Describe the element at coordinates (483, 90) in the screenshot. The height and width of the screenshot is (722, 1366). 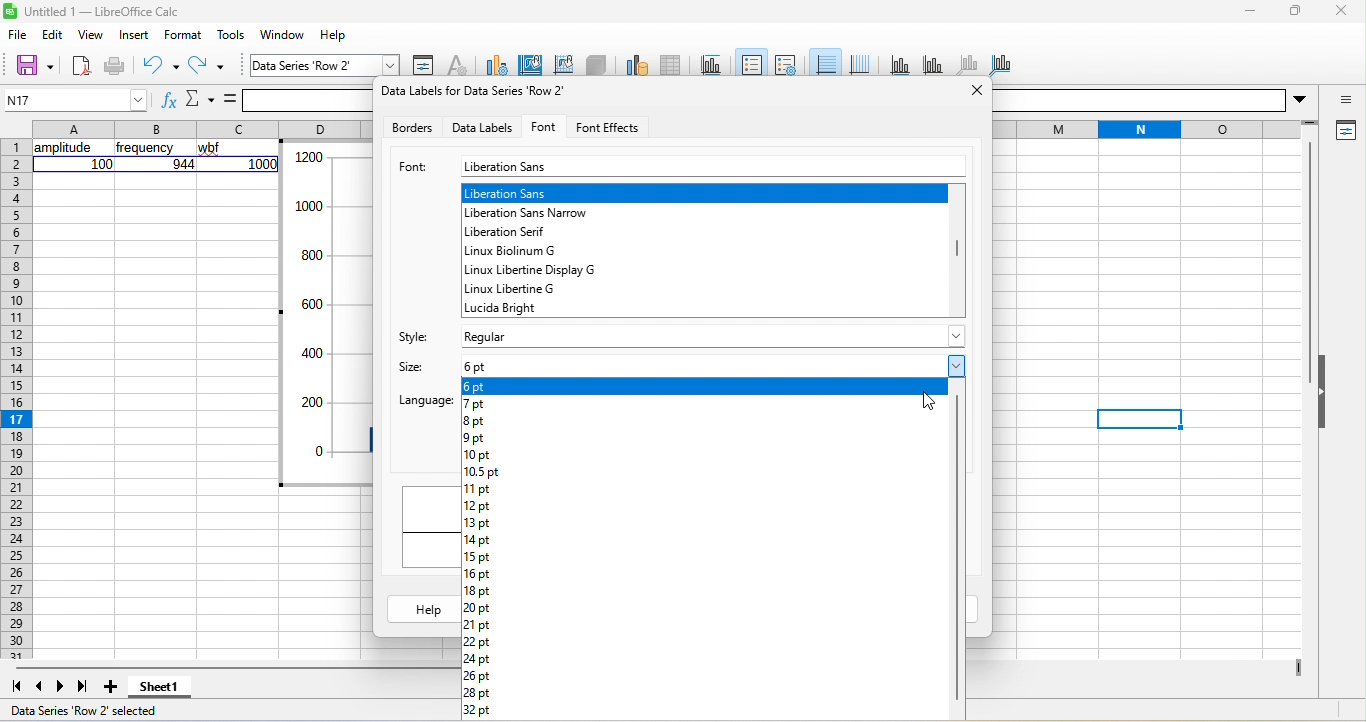
I see `Data labels for data series row 2` at that location.